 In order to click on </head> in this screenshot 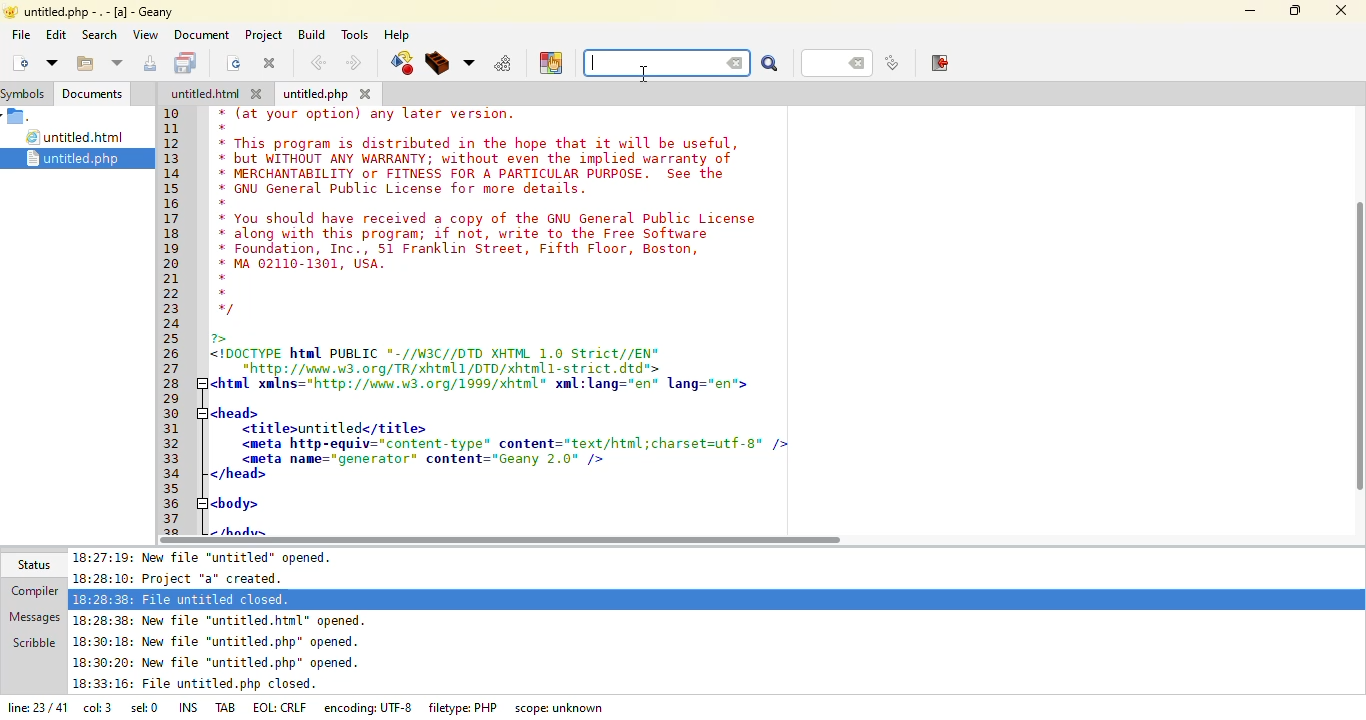, I will do `click(238, 475)`.